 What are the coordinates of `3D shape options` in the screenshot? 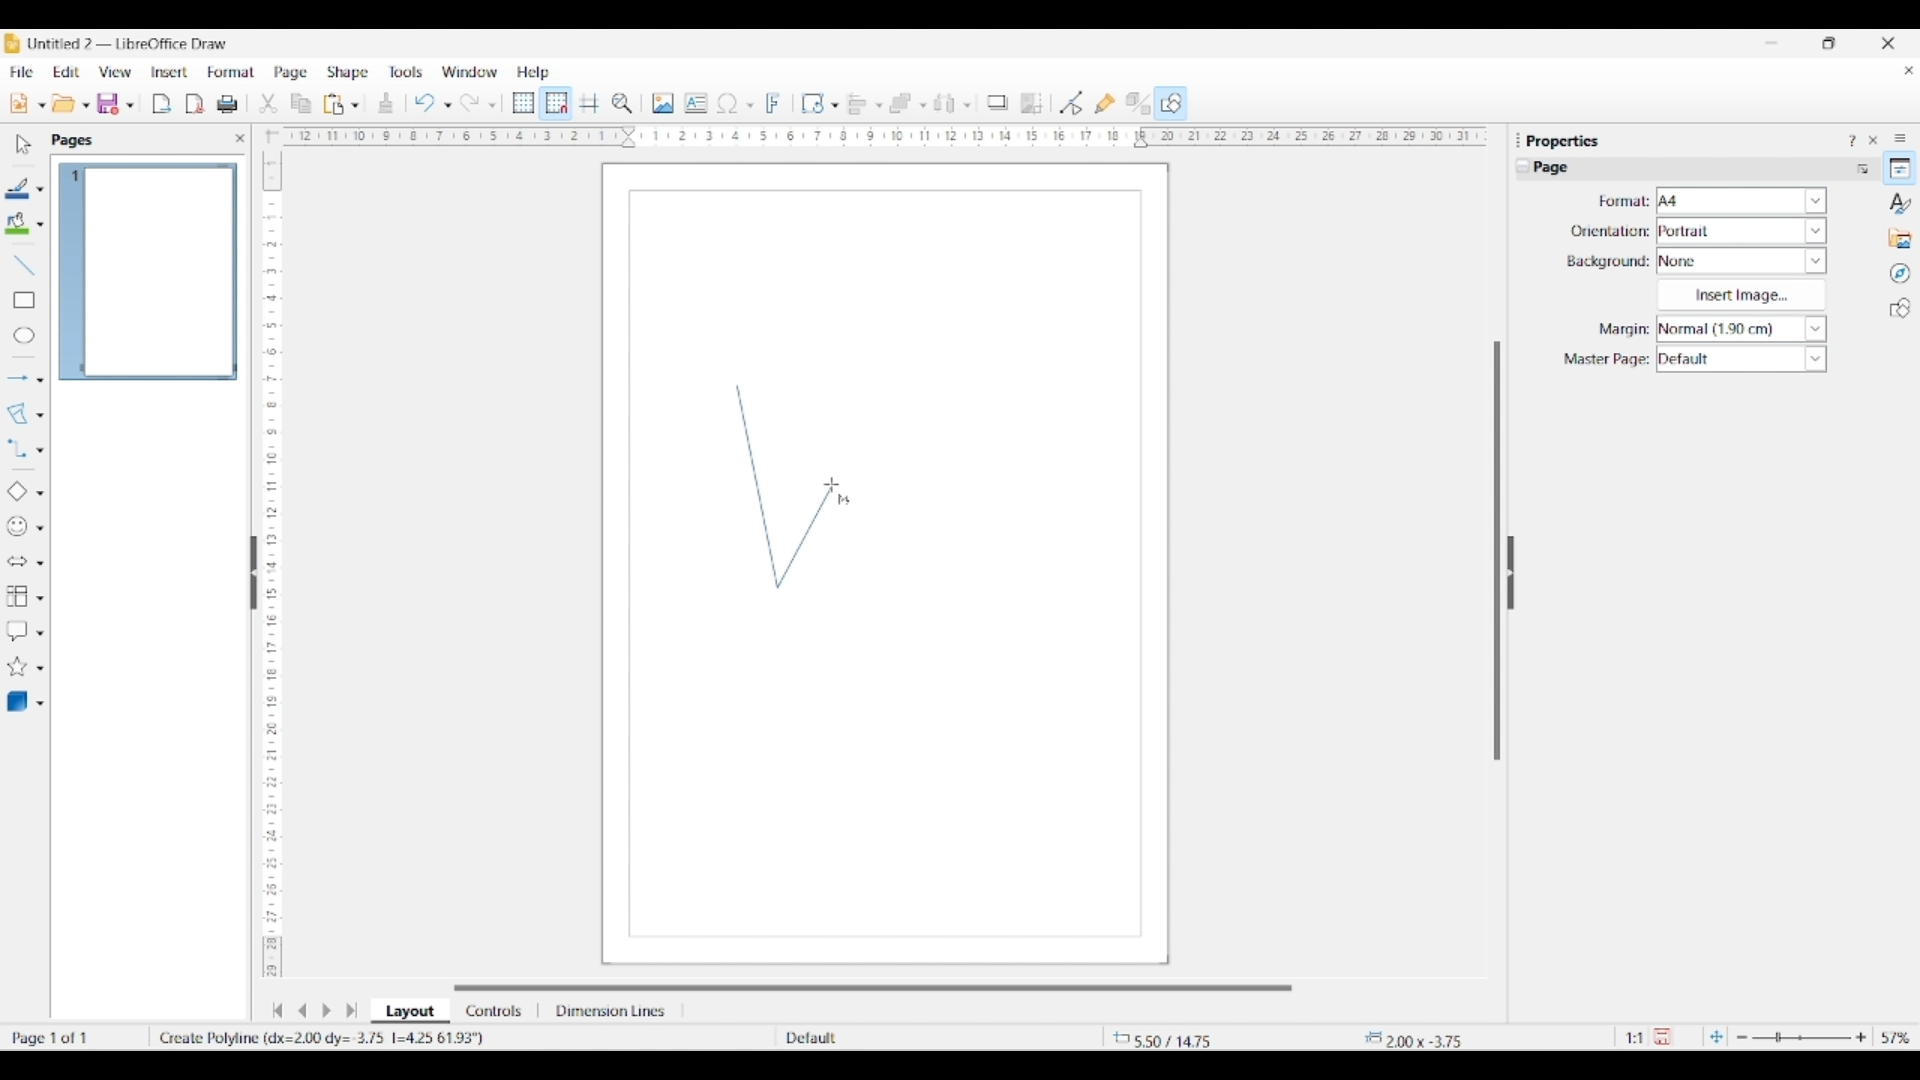 It's located at (40, 704).